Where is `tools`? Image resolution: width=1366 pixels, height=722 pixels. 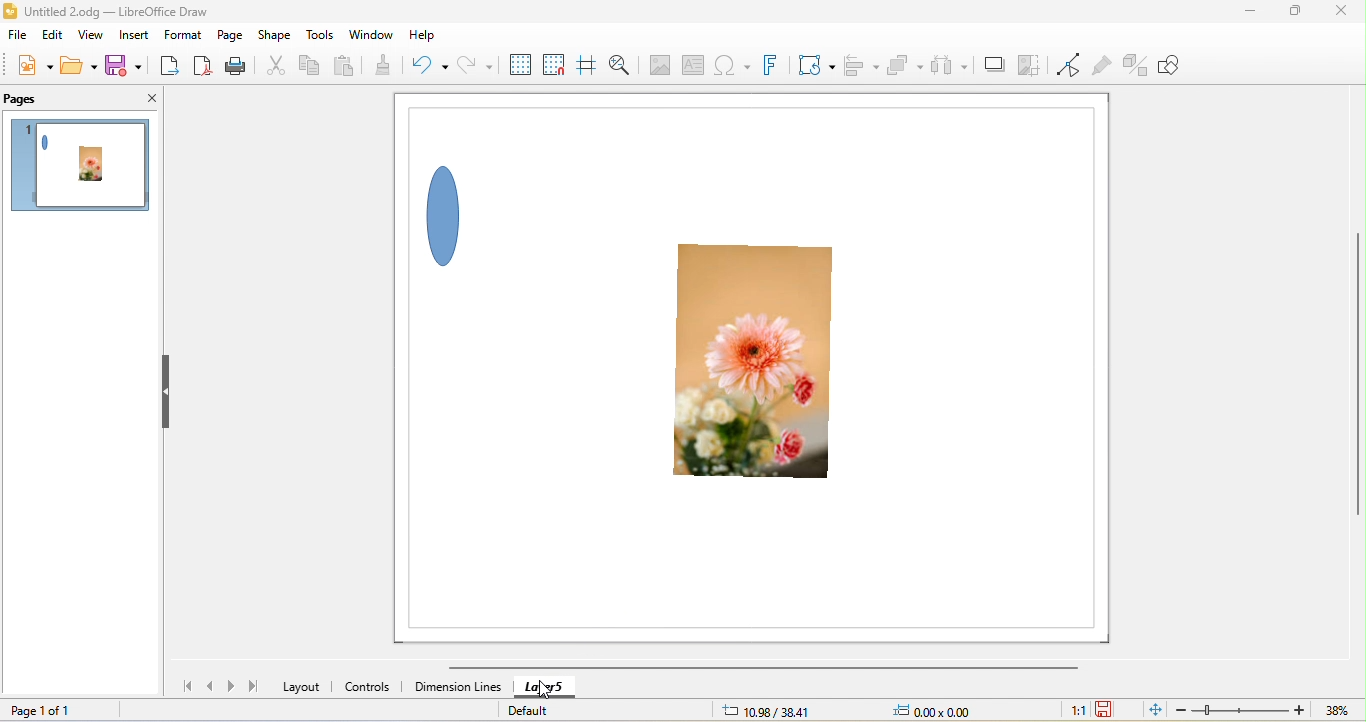 tools is located at coordinates (321, 37).